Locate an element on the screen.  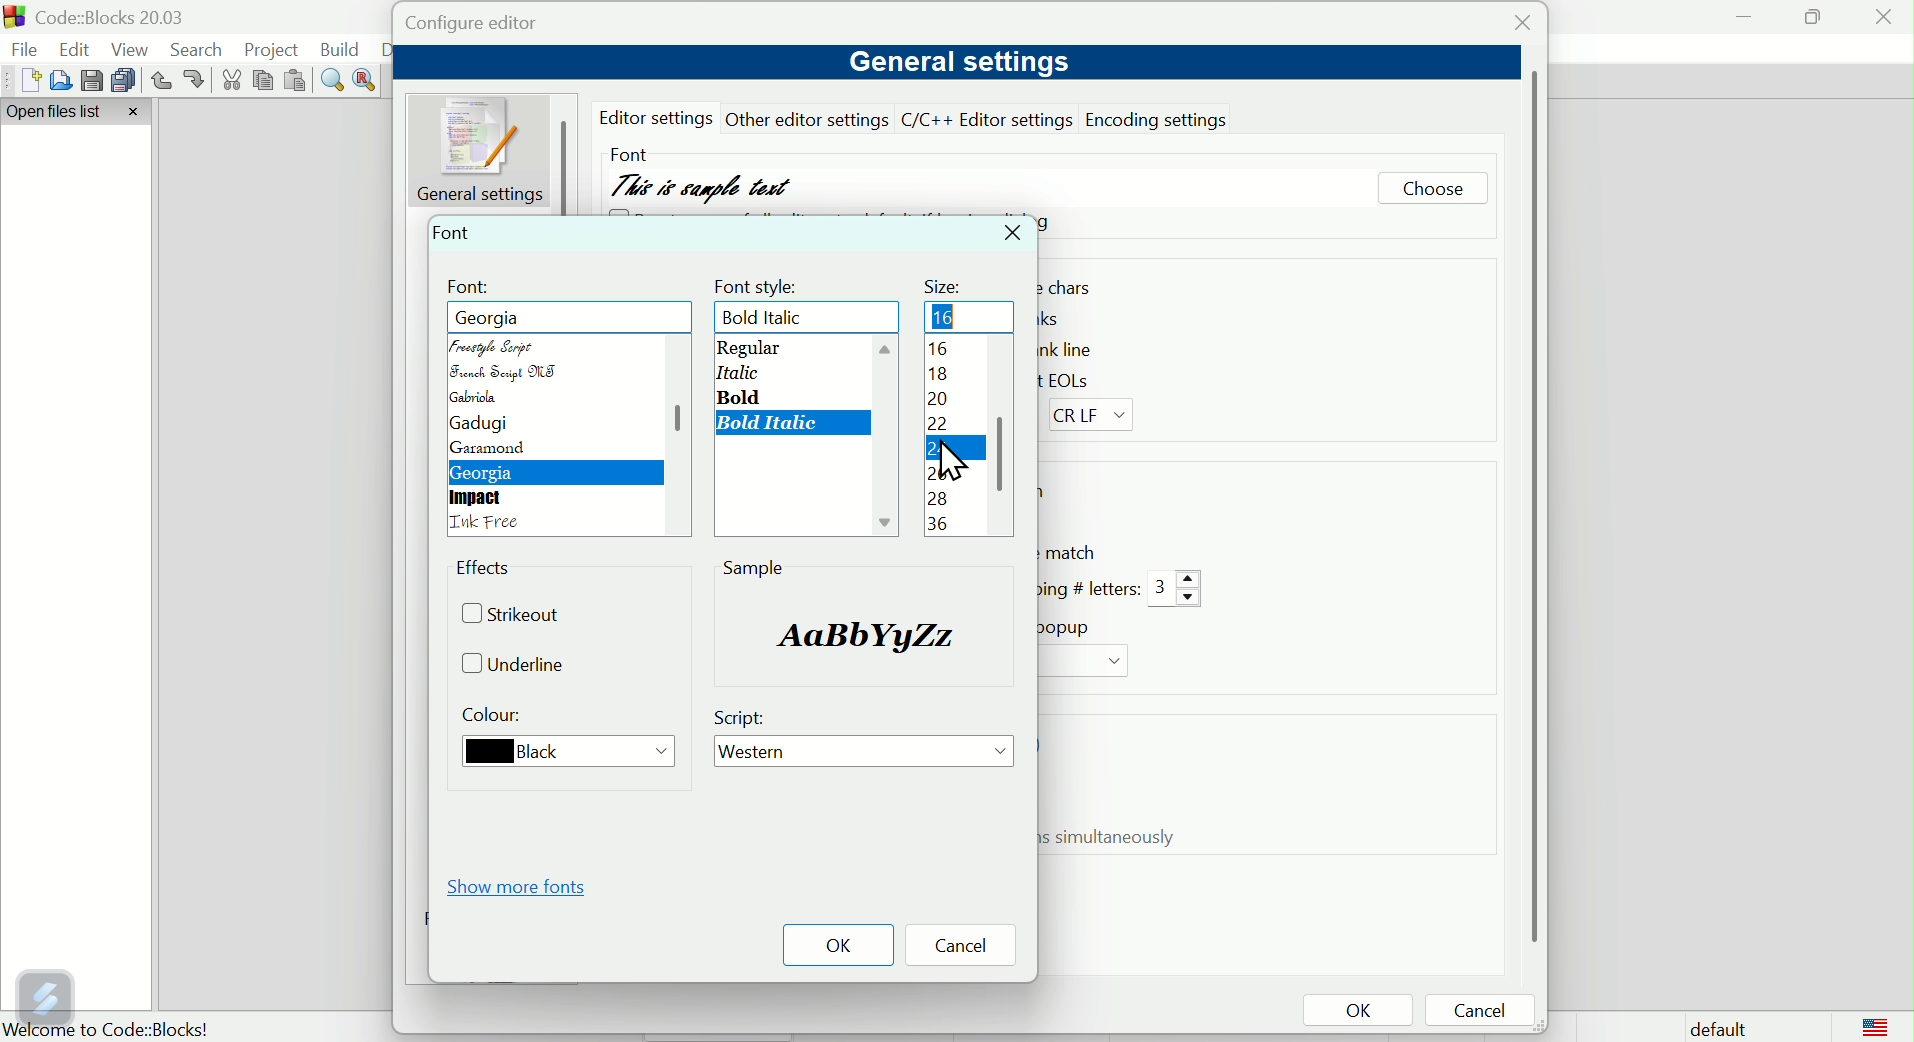
Copy is located at coordinates (264, 81).